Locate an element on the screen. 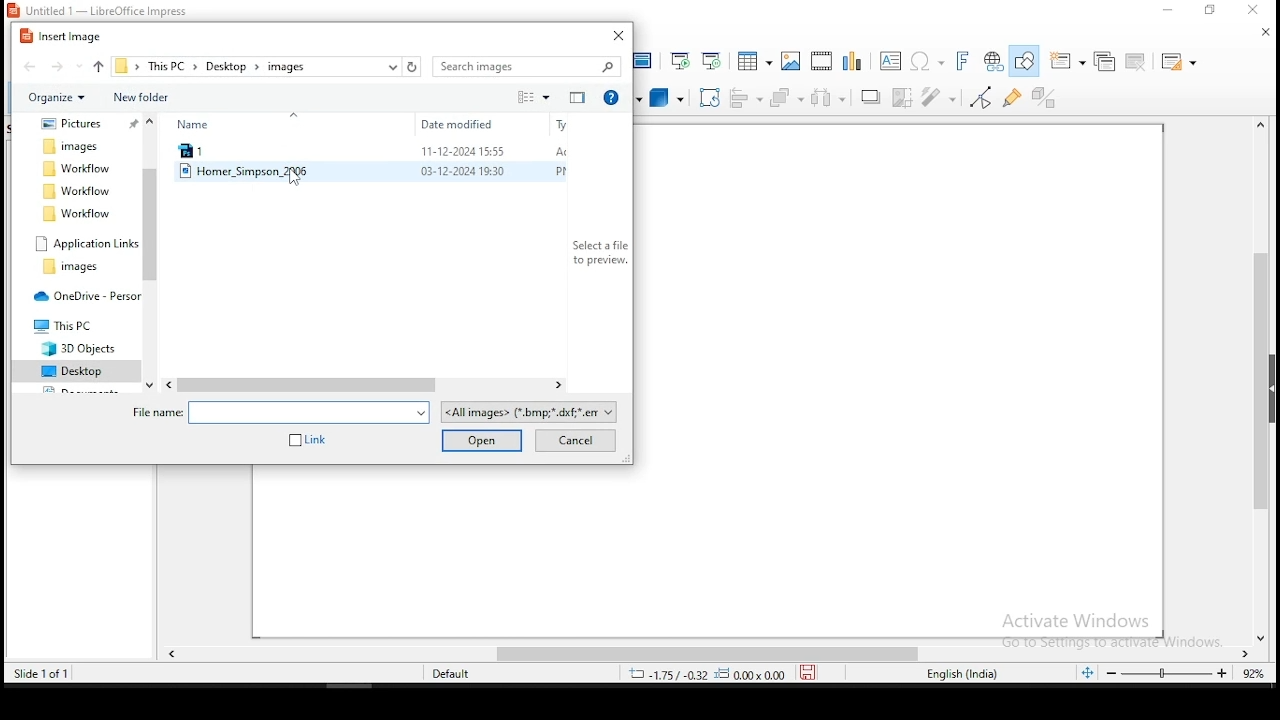  up is located at coordinates (98, 67).